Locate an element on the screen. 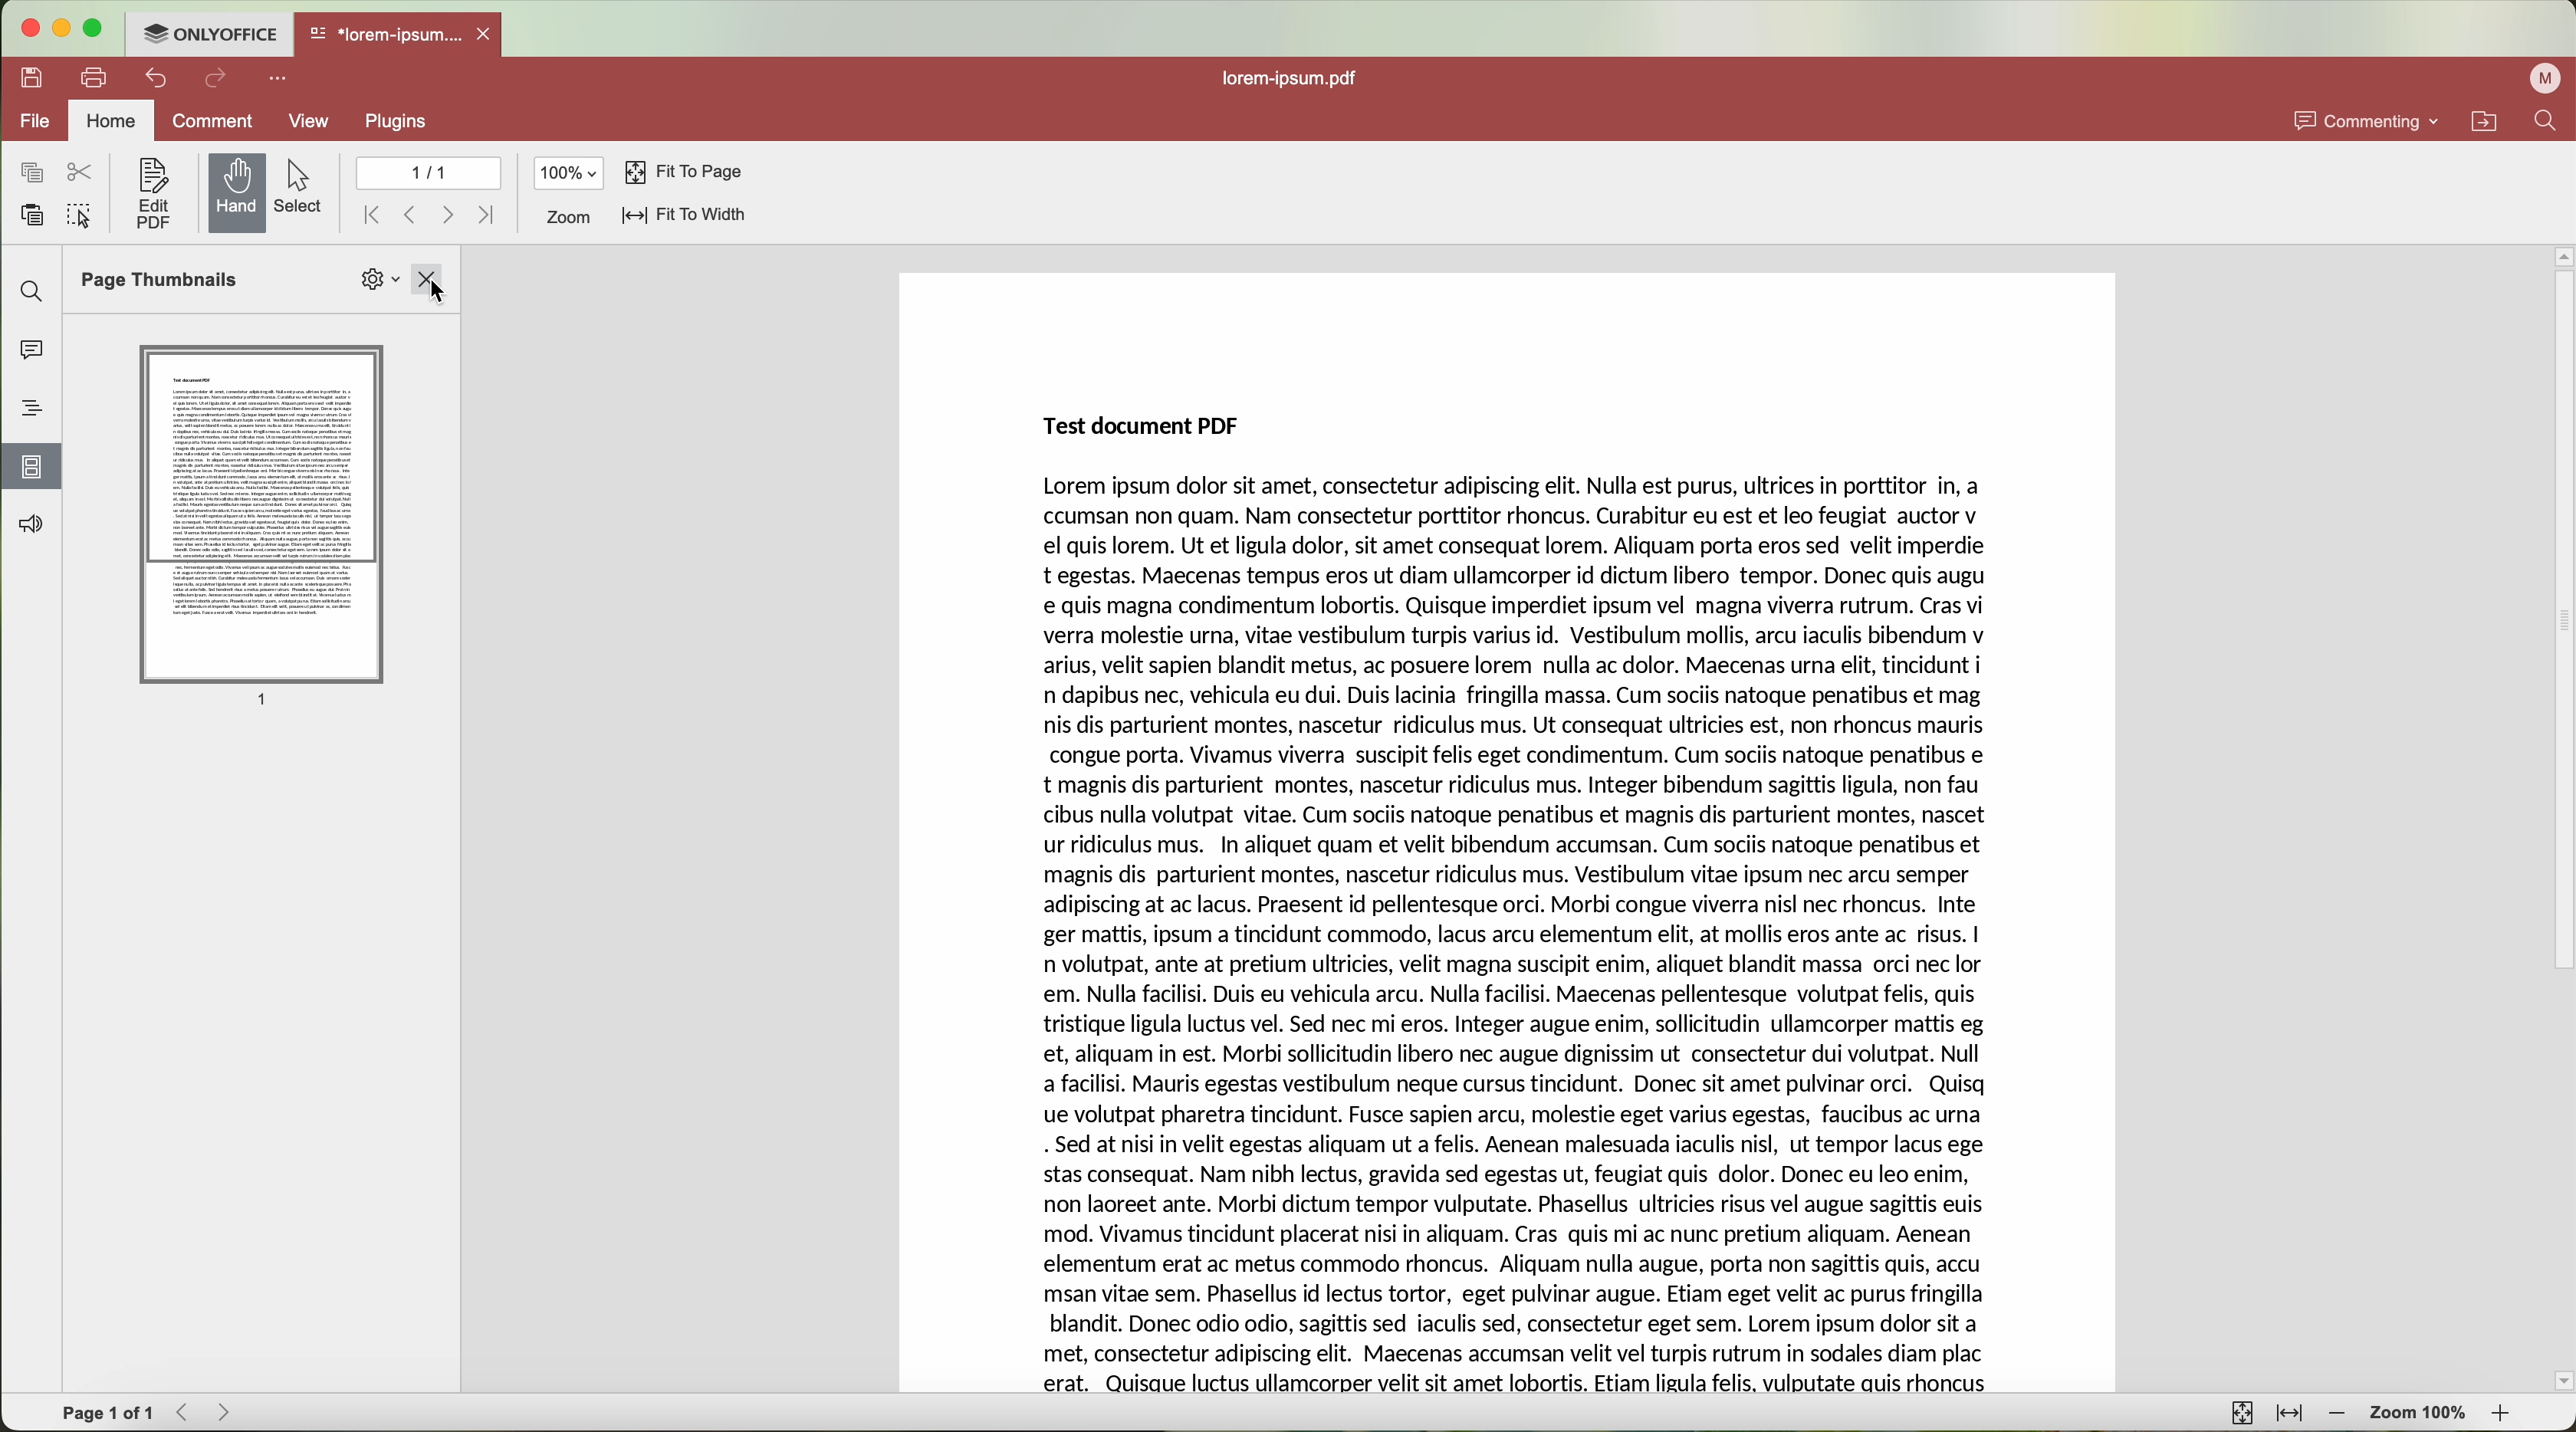 The height and width of the screenshot is (1432, 2576). 1/1 is located at coordinates (426, 172).